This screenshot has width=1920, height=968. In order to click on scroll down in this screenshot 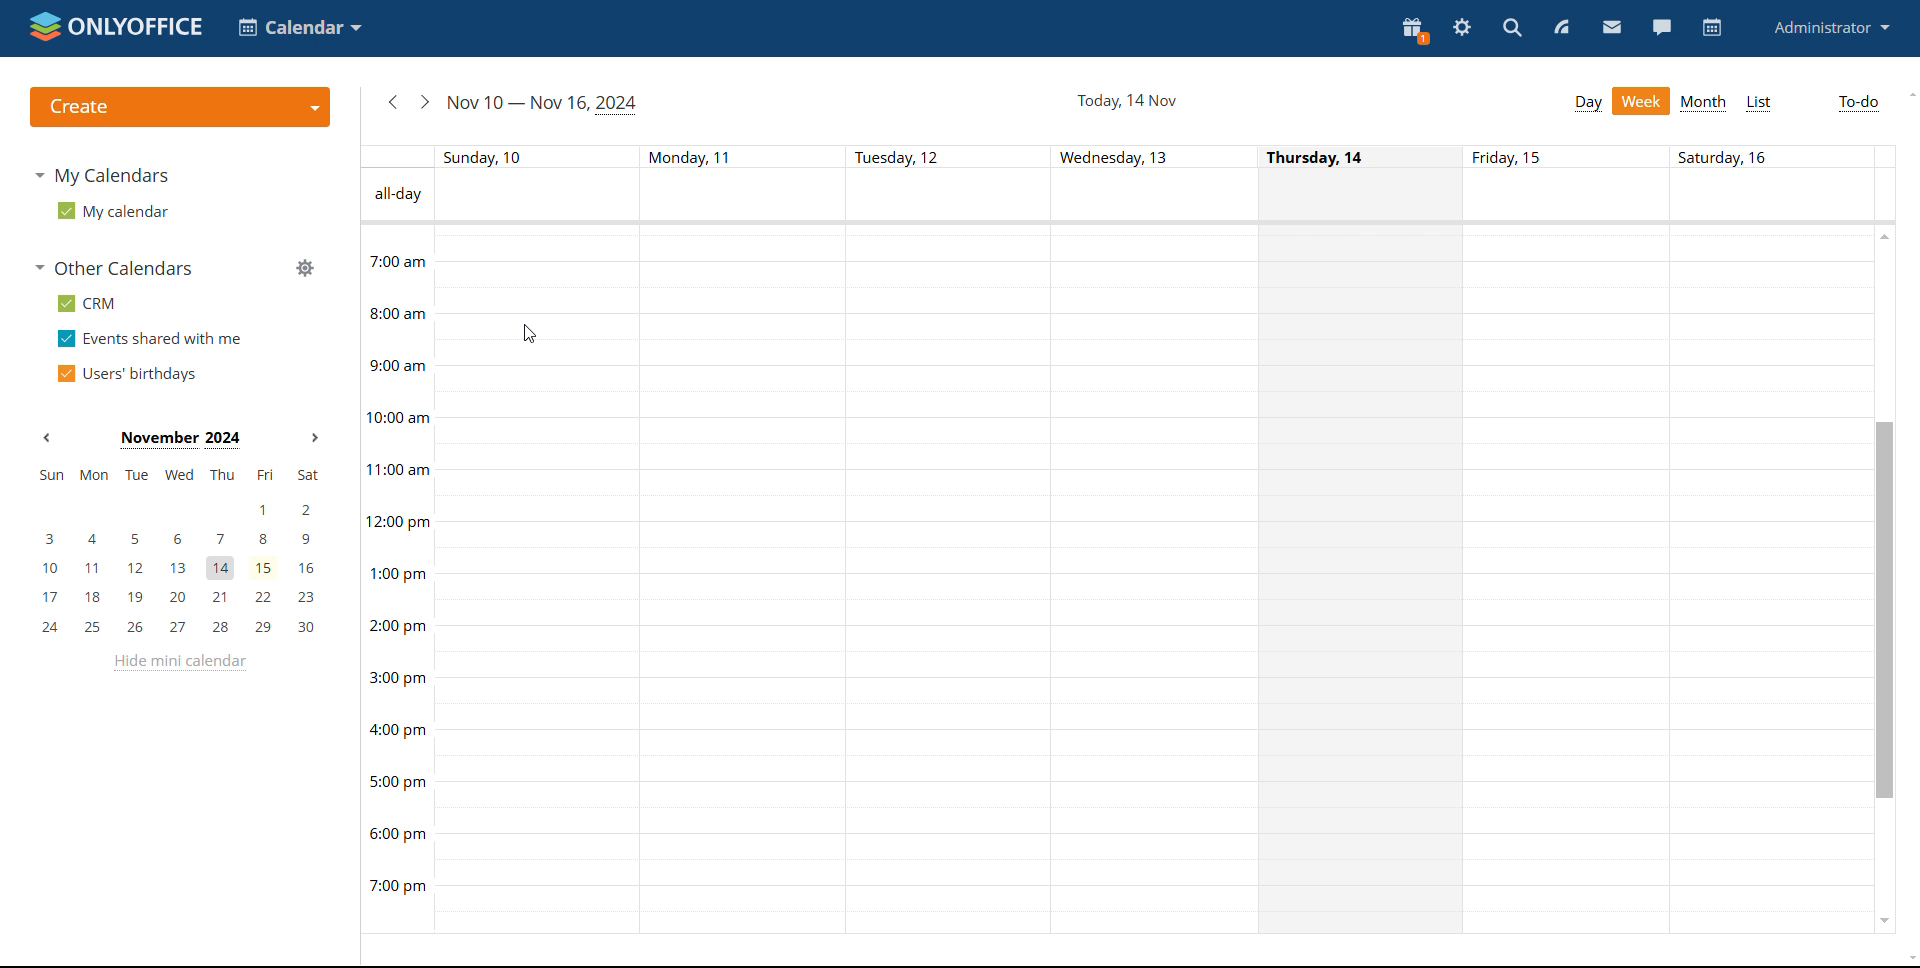, I will do `click(1883, 923)`.